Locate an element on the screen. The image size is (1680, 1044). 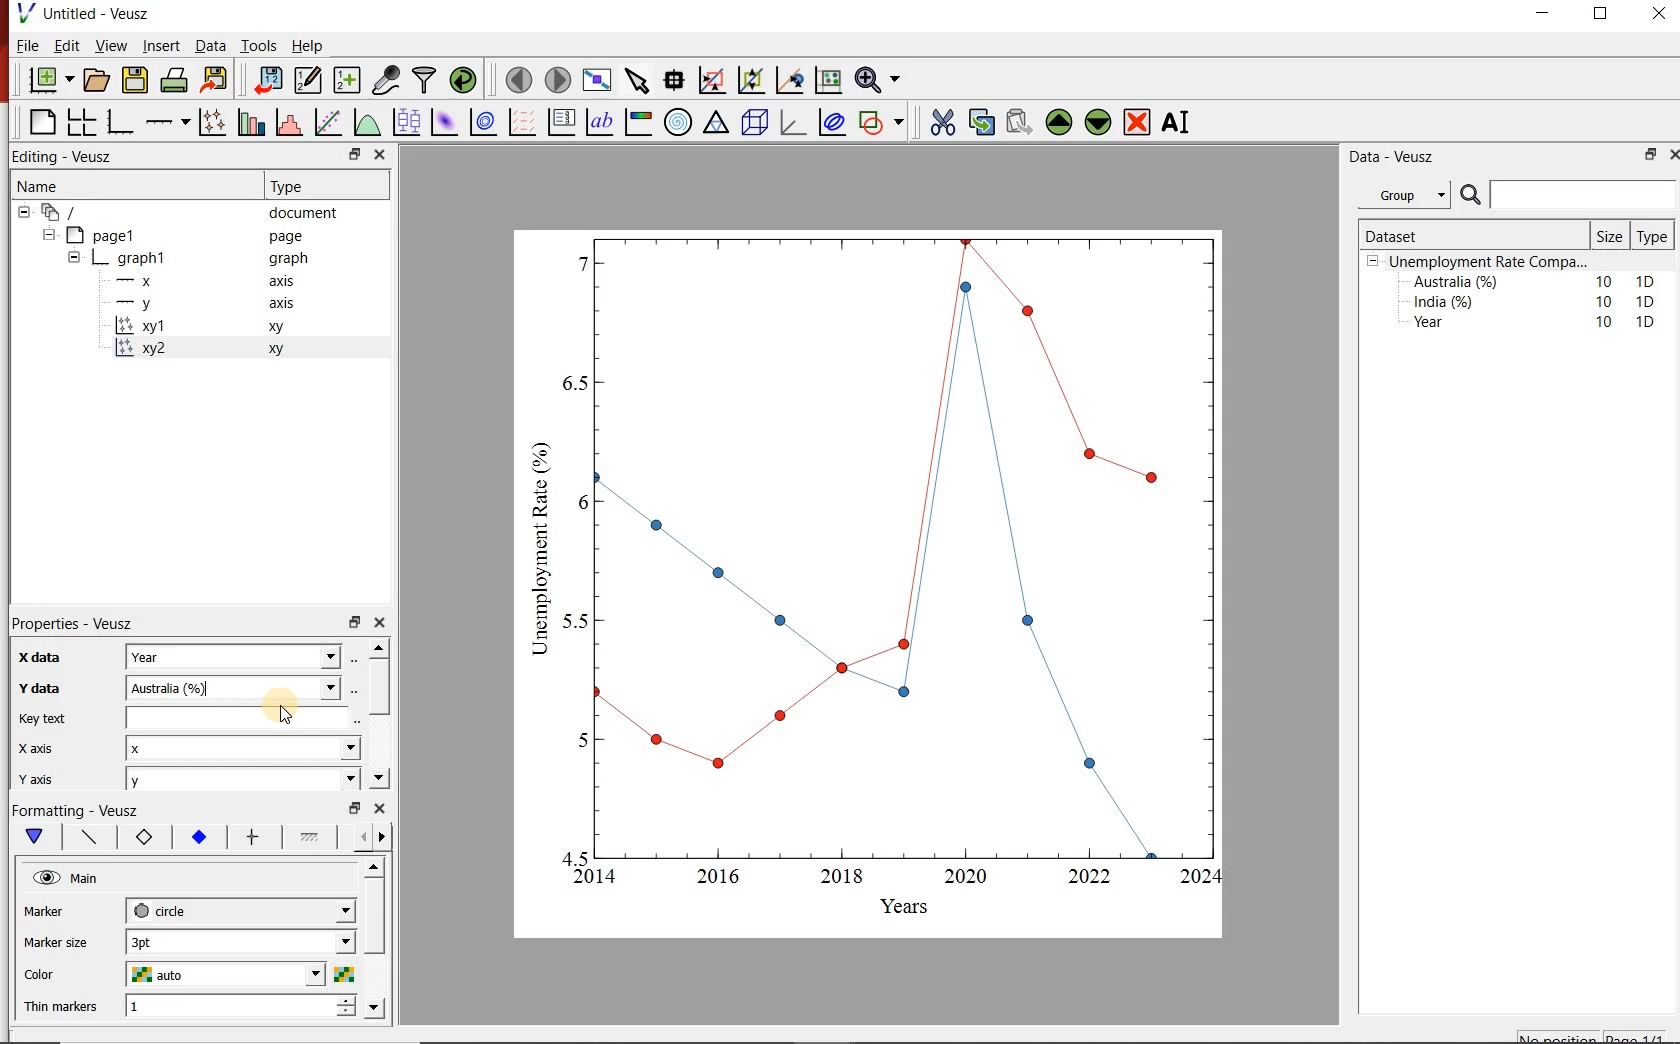
y is located at coordinates (238, 780).